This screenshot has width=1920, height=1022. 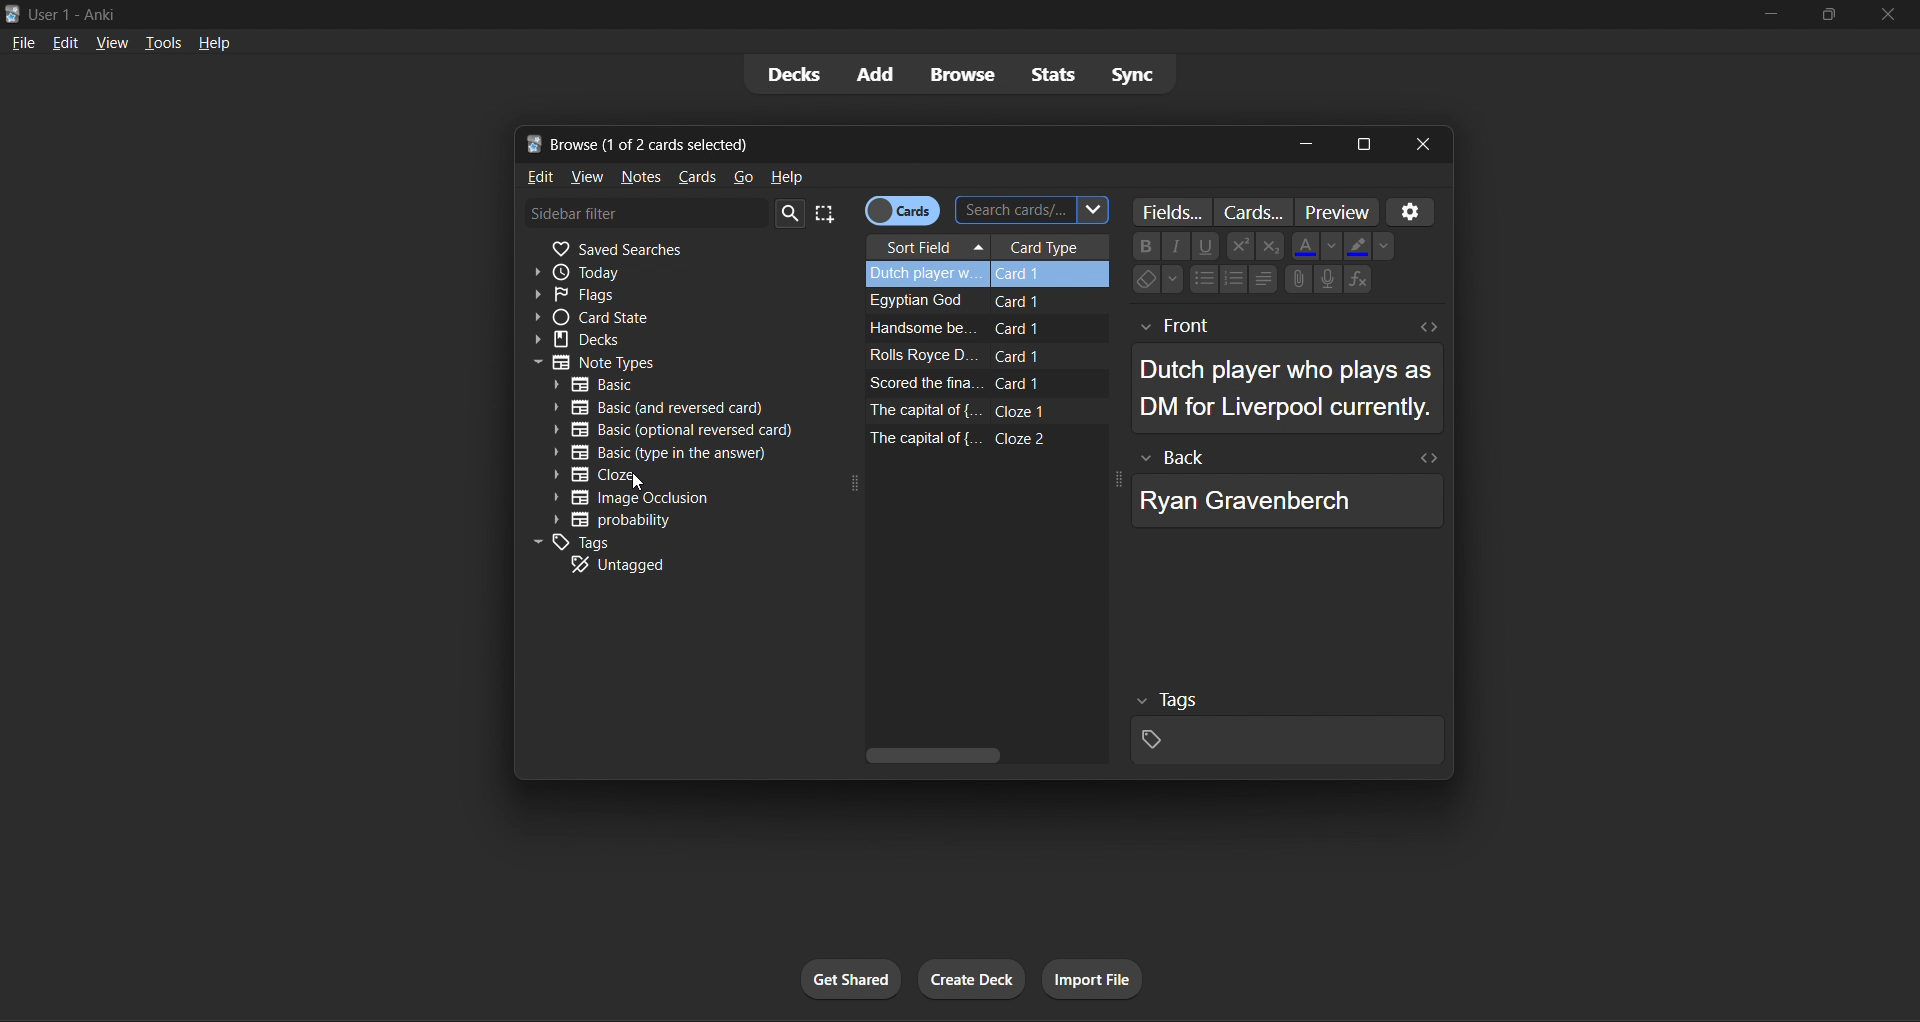 What do you see at coordinates (959, 74) in the screenshot?
I see `browse` at bounding box center [959, 74].